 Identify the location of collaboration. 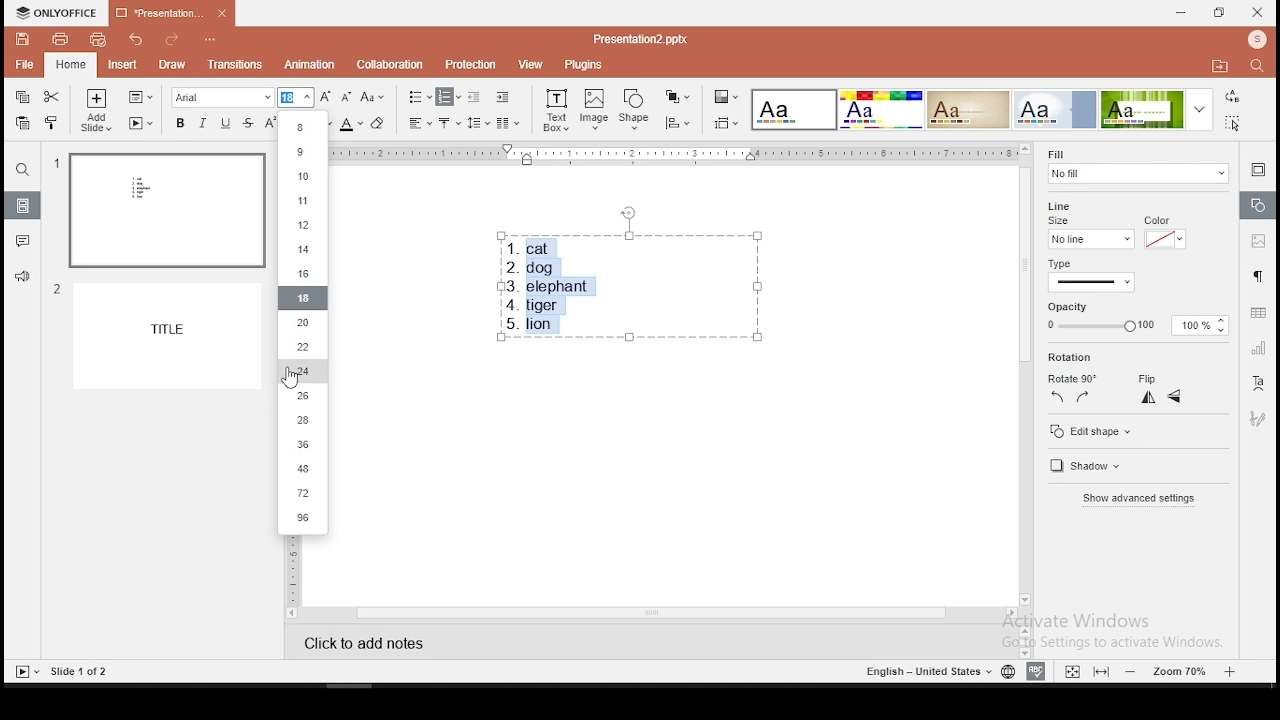
(389, 63).